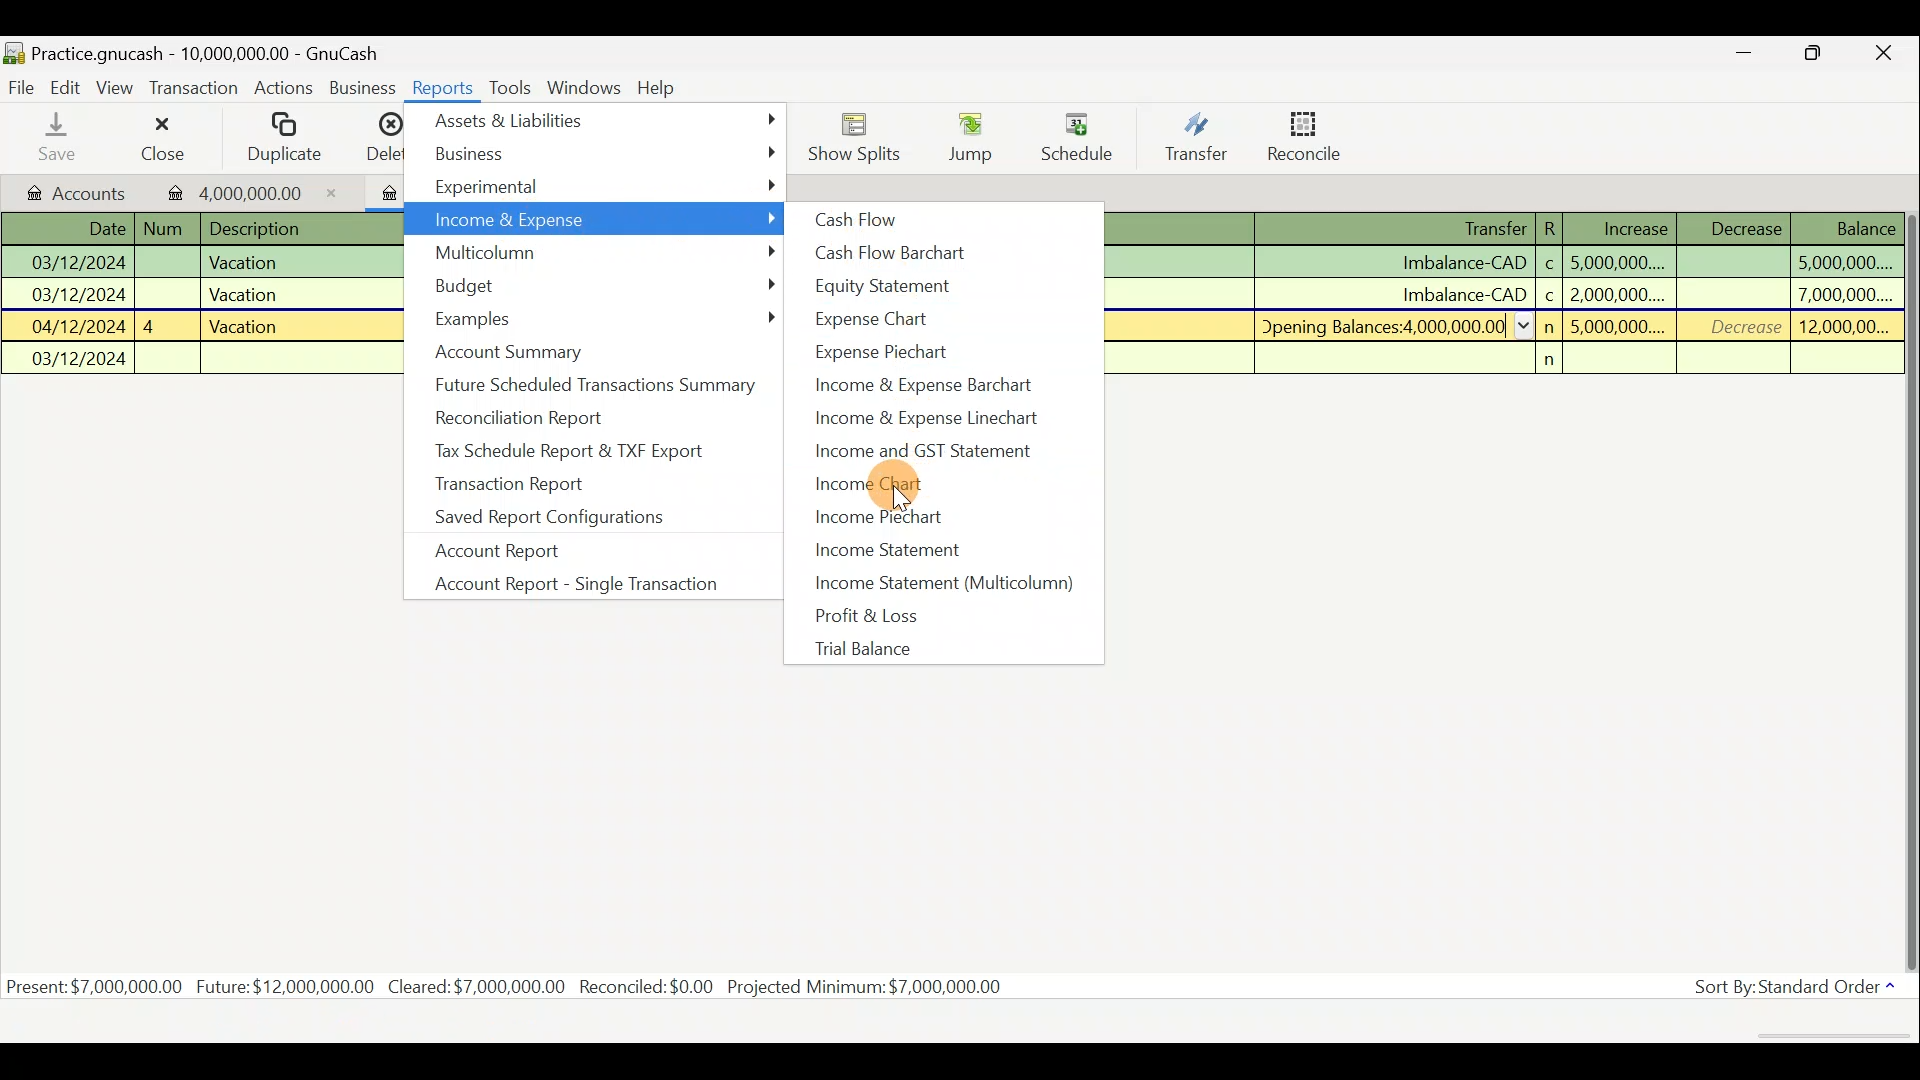 The width and height of the screenshot is (1920, 1080). What do you see at coordinates (151, 326) in the screenshot?
I see `4` at bounding box center [151, 326].